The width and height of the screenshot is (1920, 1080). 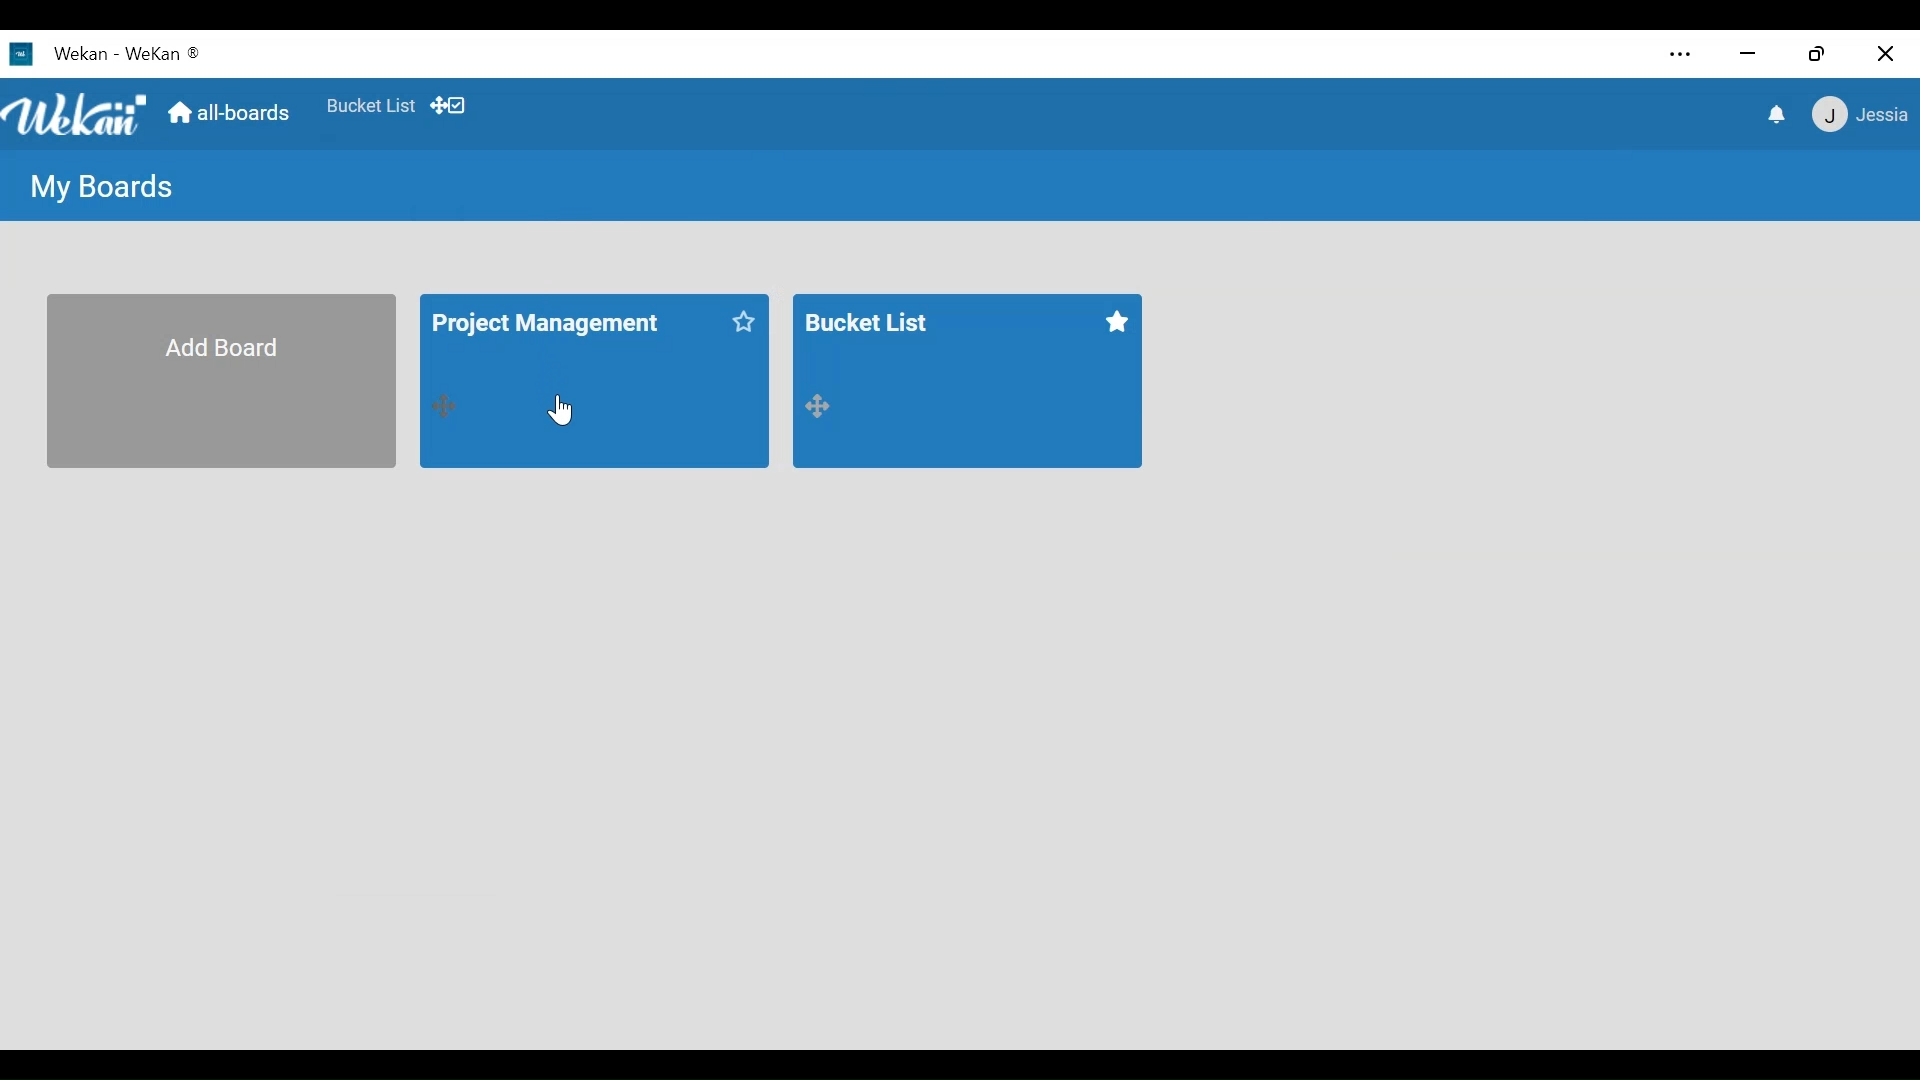 What do you see at coordinates (101, 52) in the screenshot?
I see `Wekan Desktop Icon` at bounding box center [101, 52].